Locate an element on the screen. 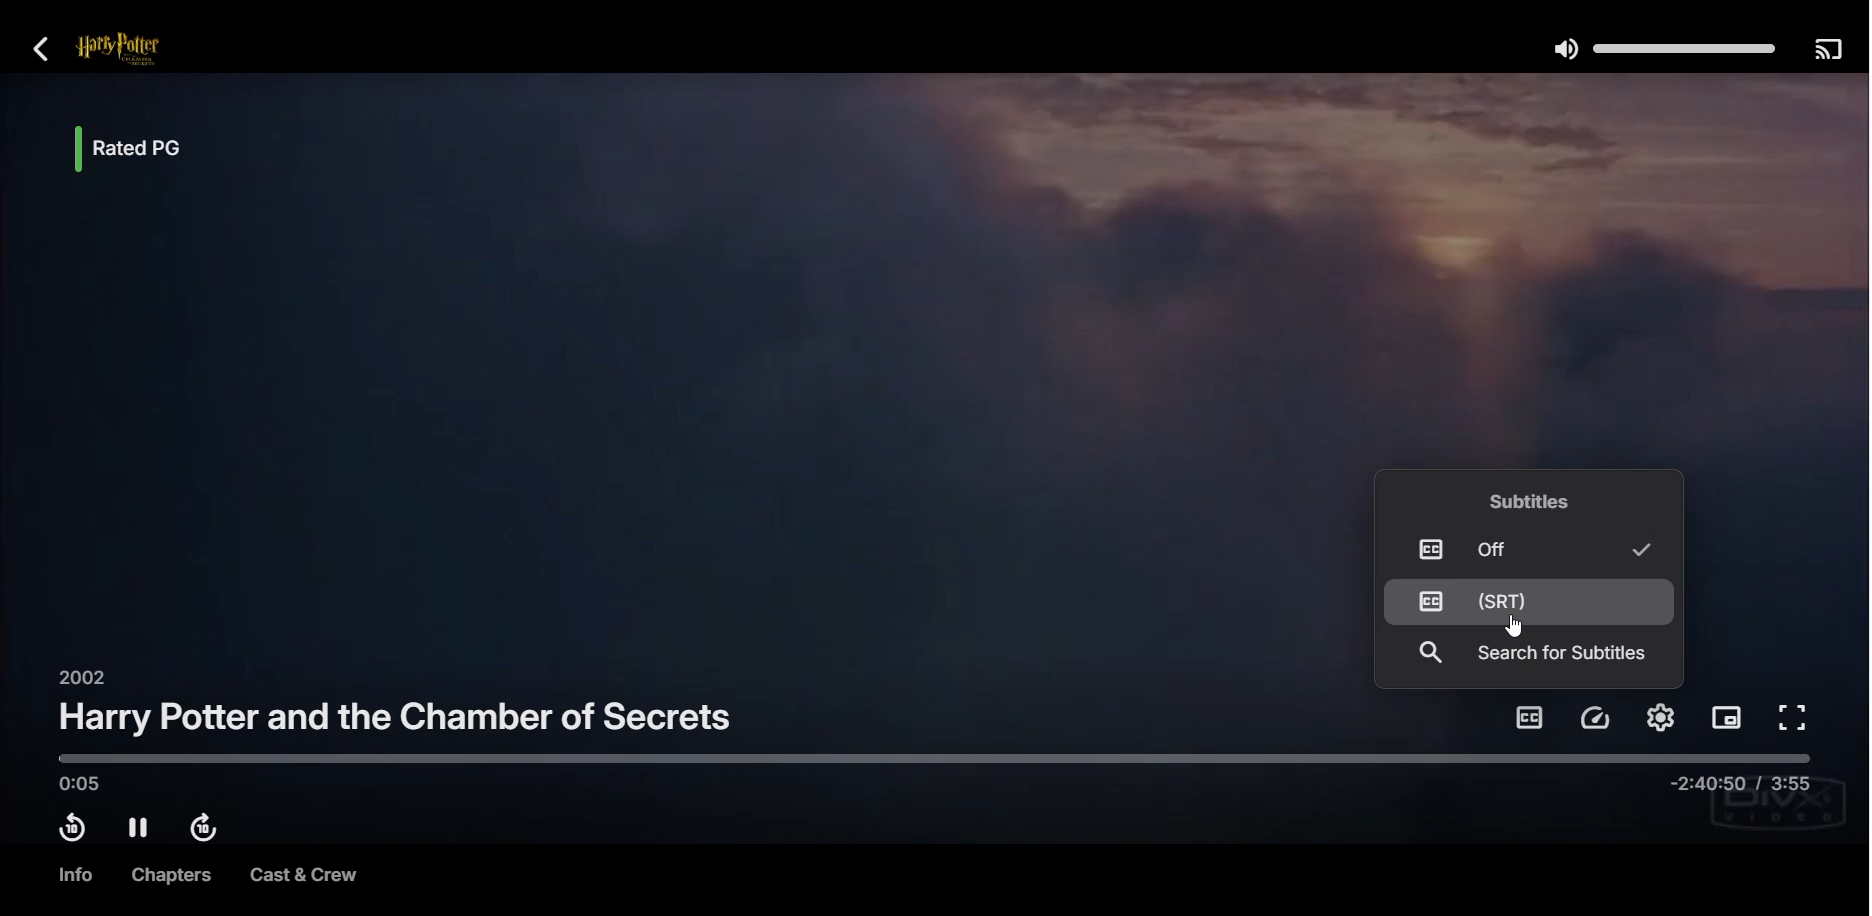 This screenshot has height=916, width=1872. Set Volume is located at coordinates (1661, 47).